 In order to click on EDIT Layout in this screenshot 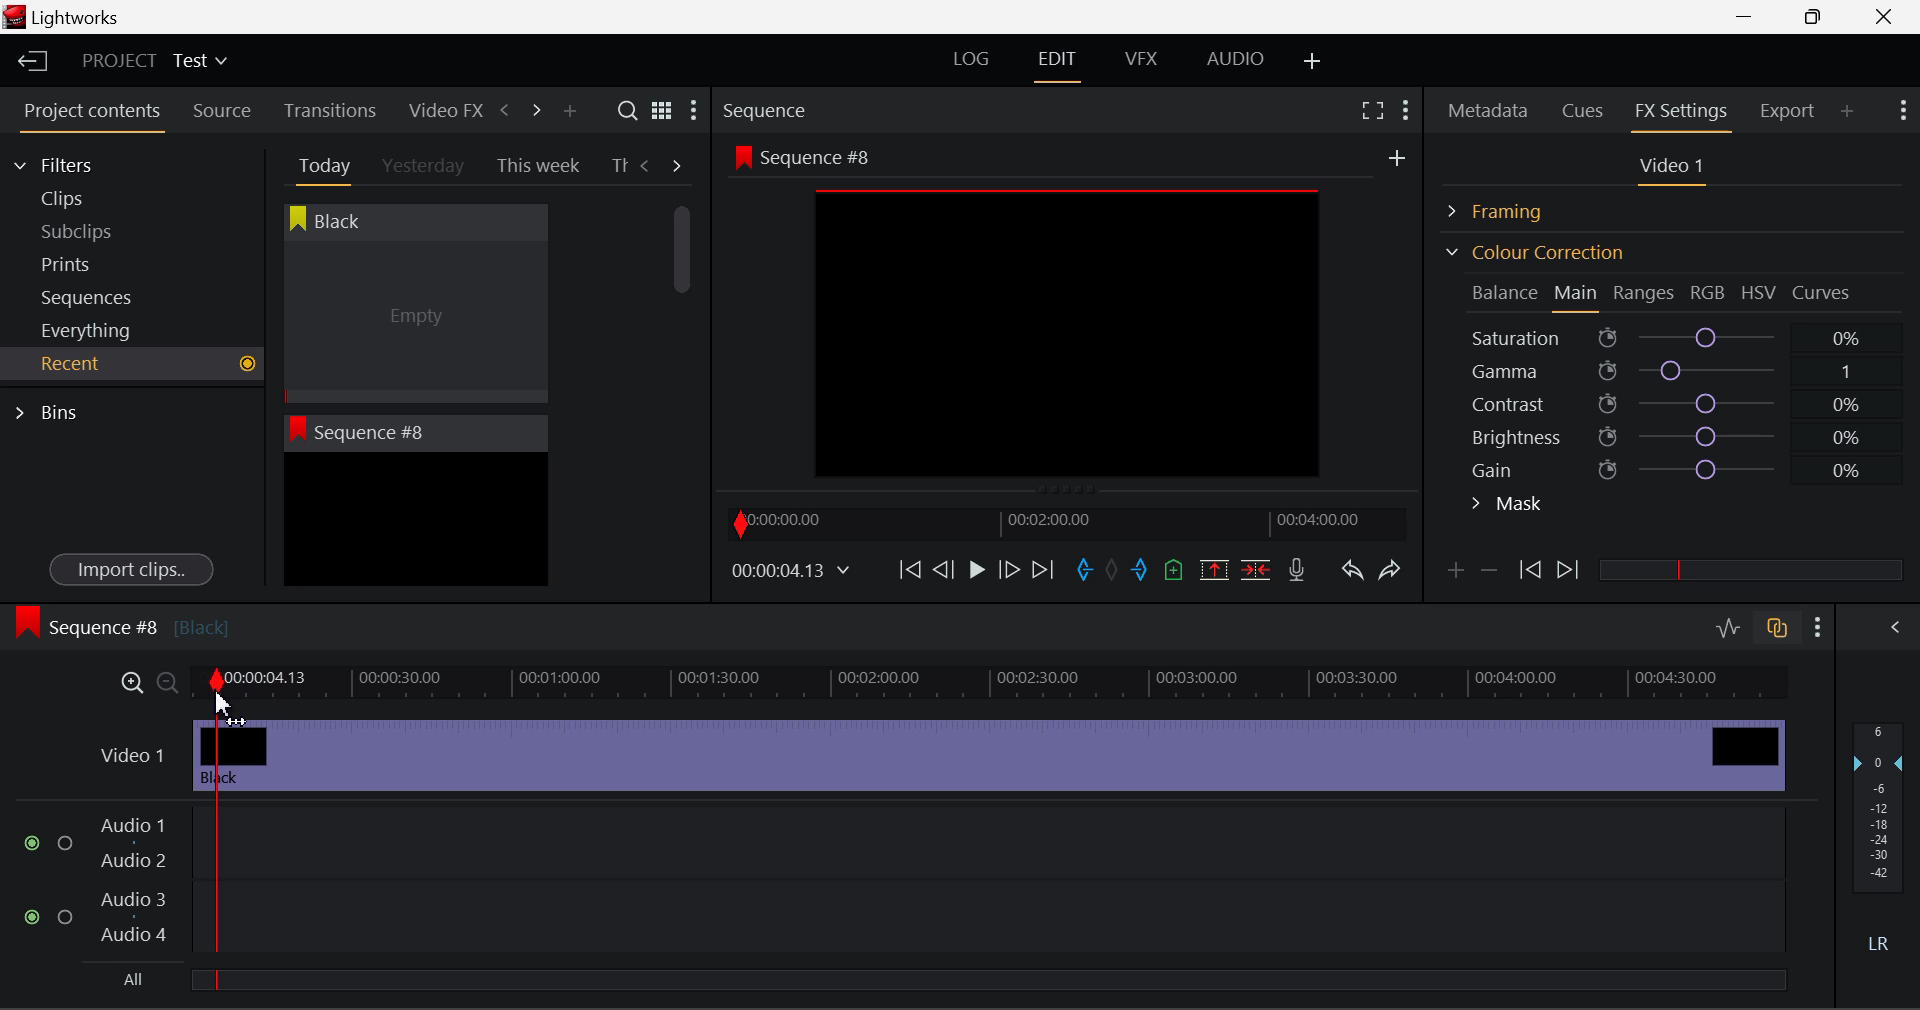, I will do `click(1060, 63)`.